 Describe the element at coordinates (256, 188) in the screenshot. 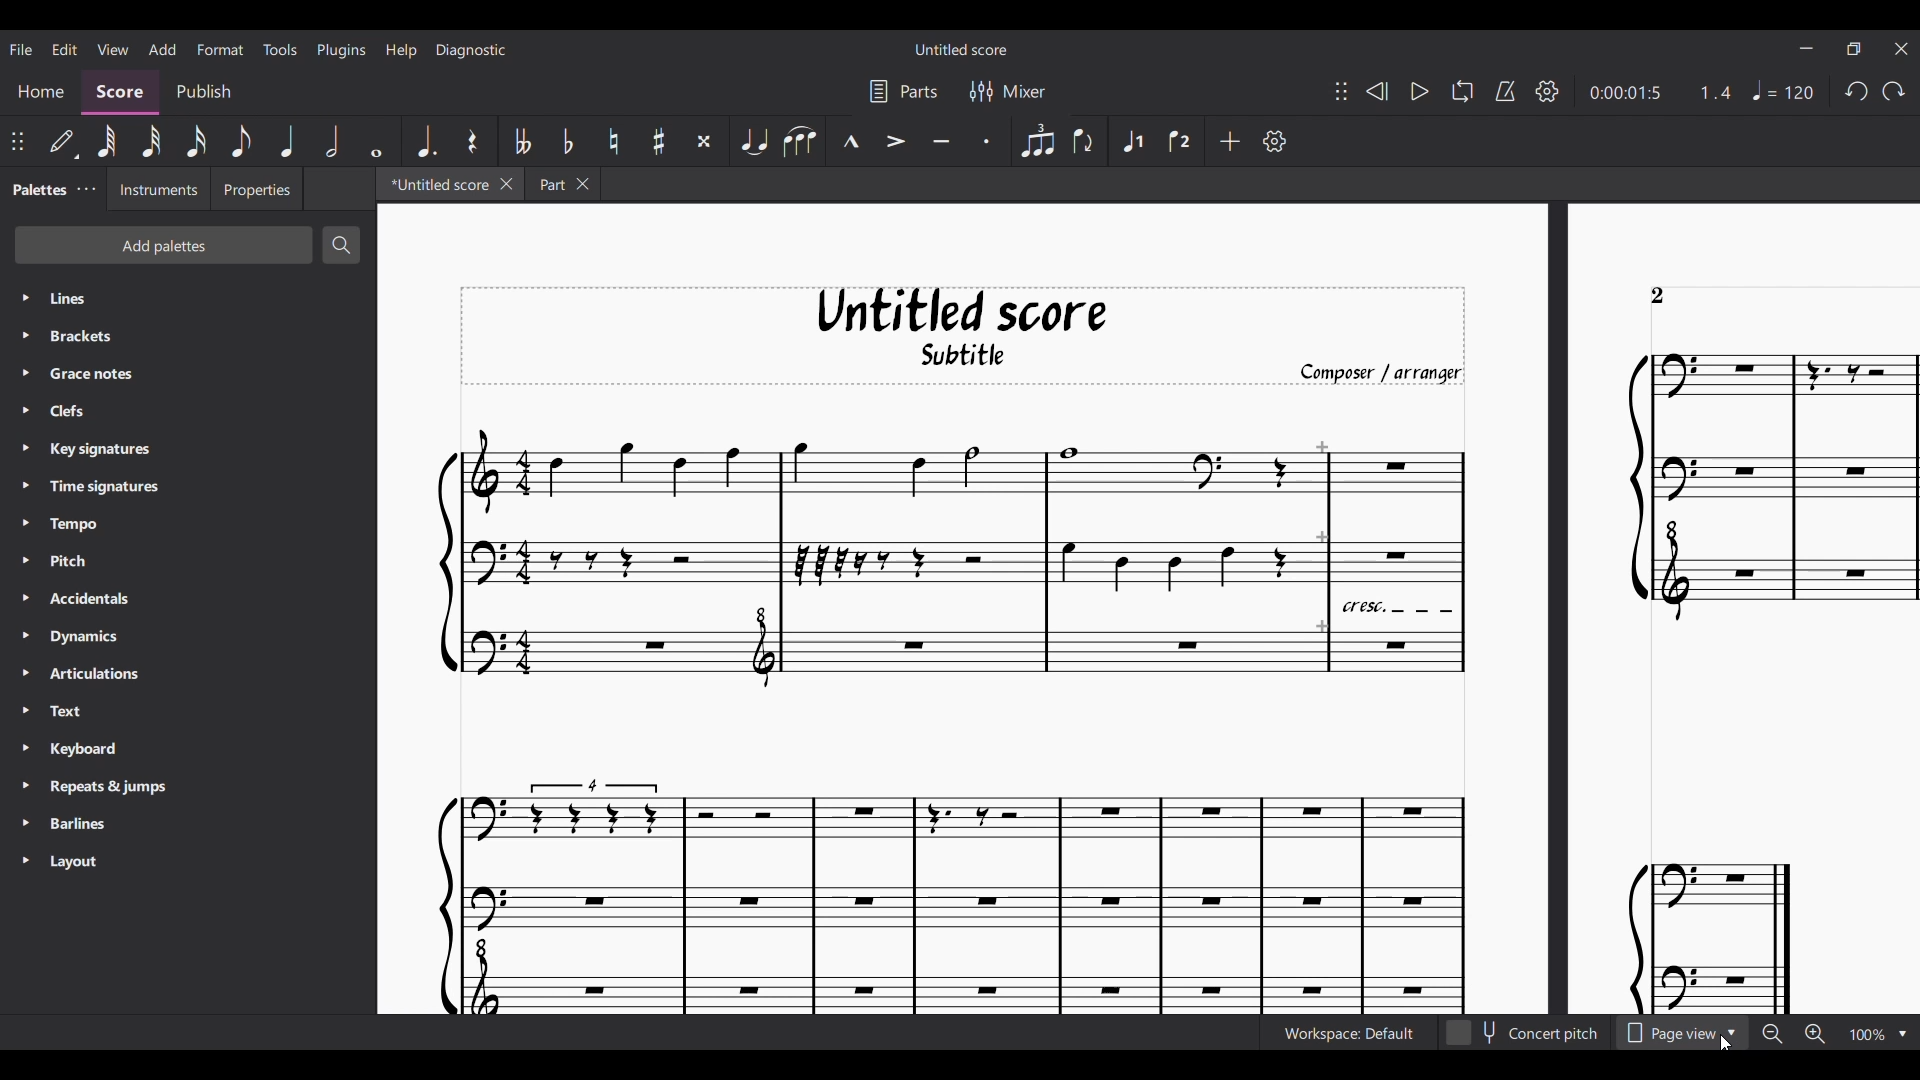

I see `Properties setting tab` at that location.